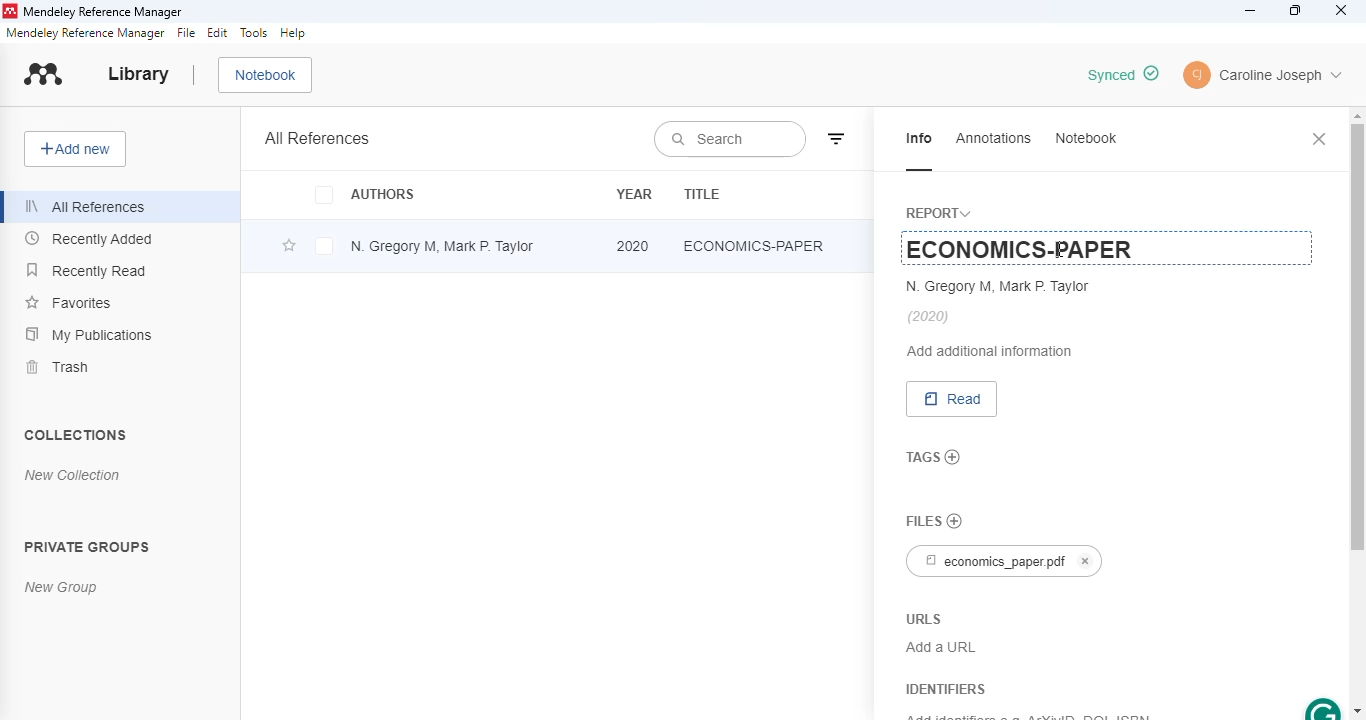 This screenshot has height=720, width=1366. Describe the element at coordinates (217, 33) in the screenshot. I see `edit` at that location.